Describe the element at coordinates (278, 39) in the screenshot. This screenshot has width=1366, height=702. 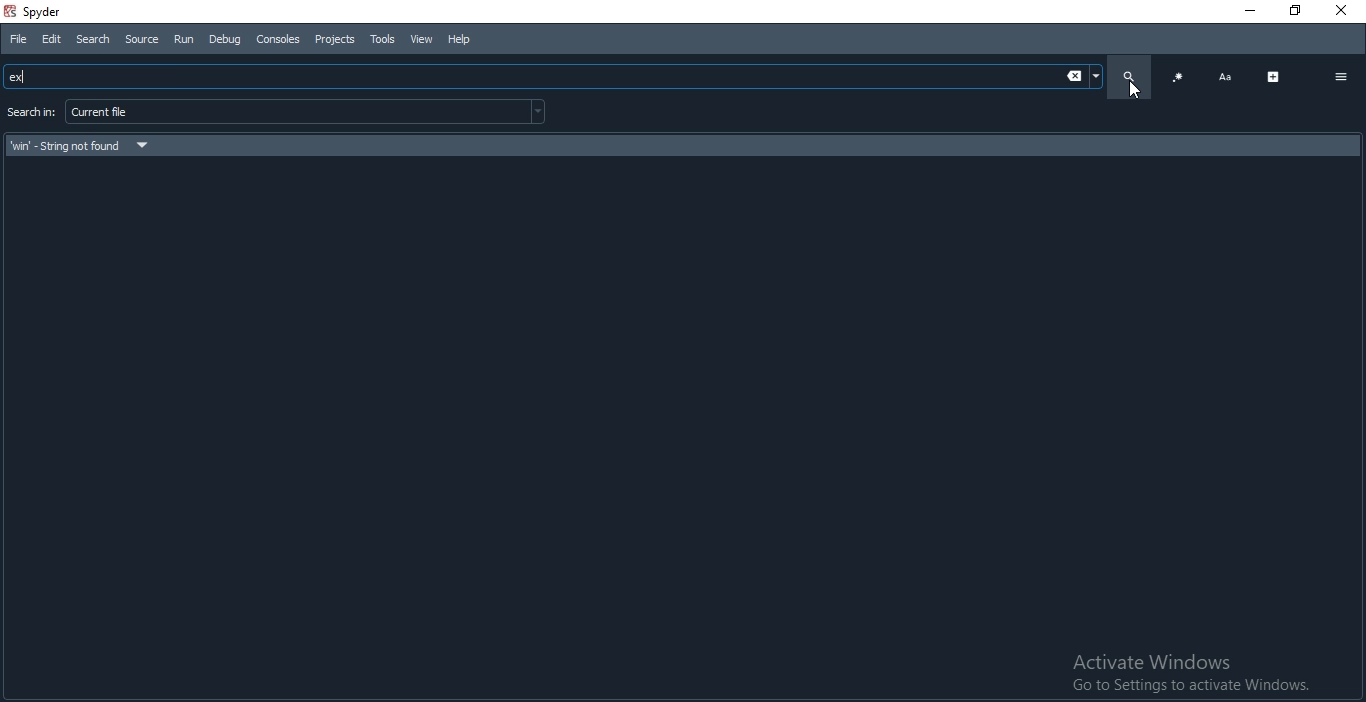
I see `Consoles` at that location.